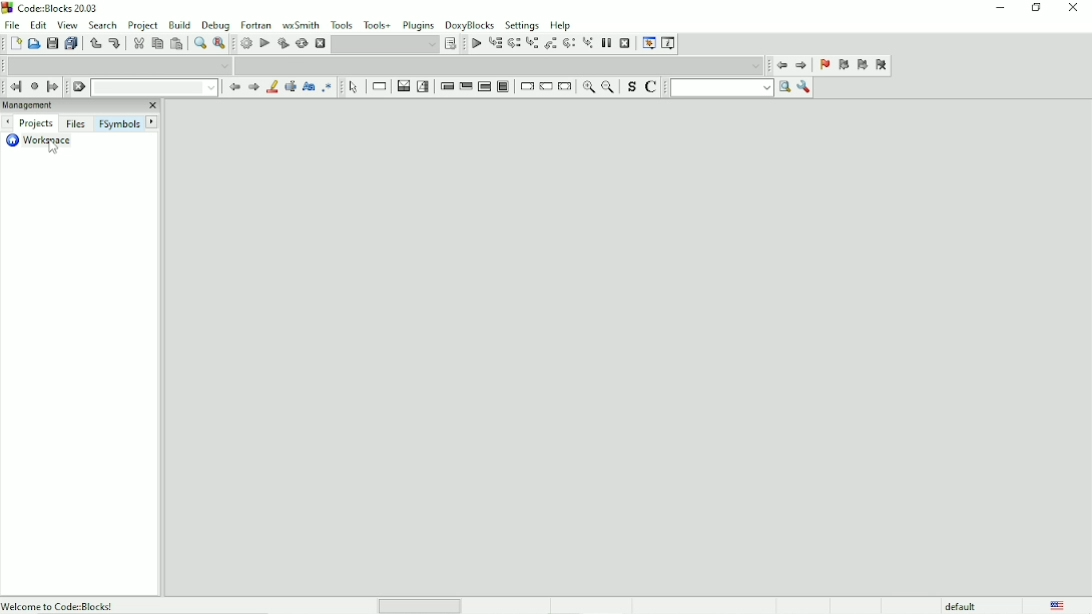 The image size is (1092, 614). I want to click on Instruction, so click(377, 87).